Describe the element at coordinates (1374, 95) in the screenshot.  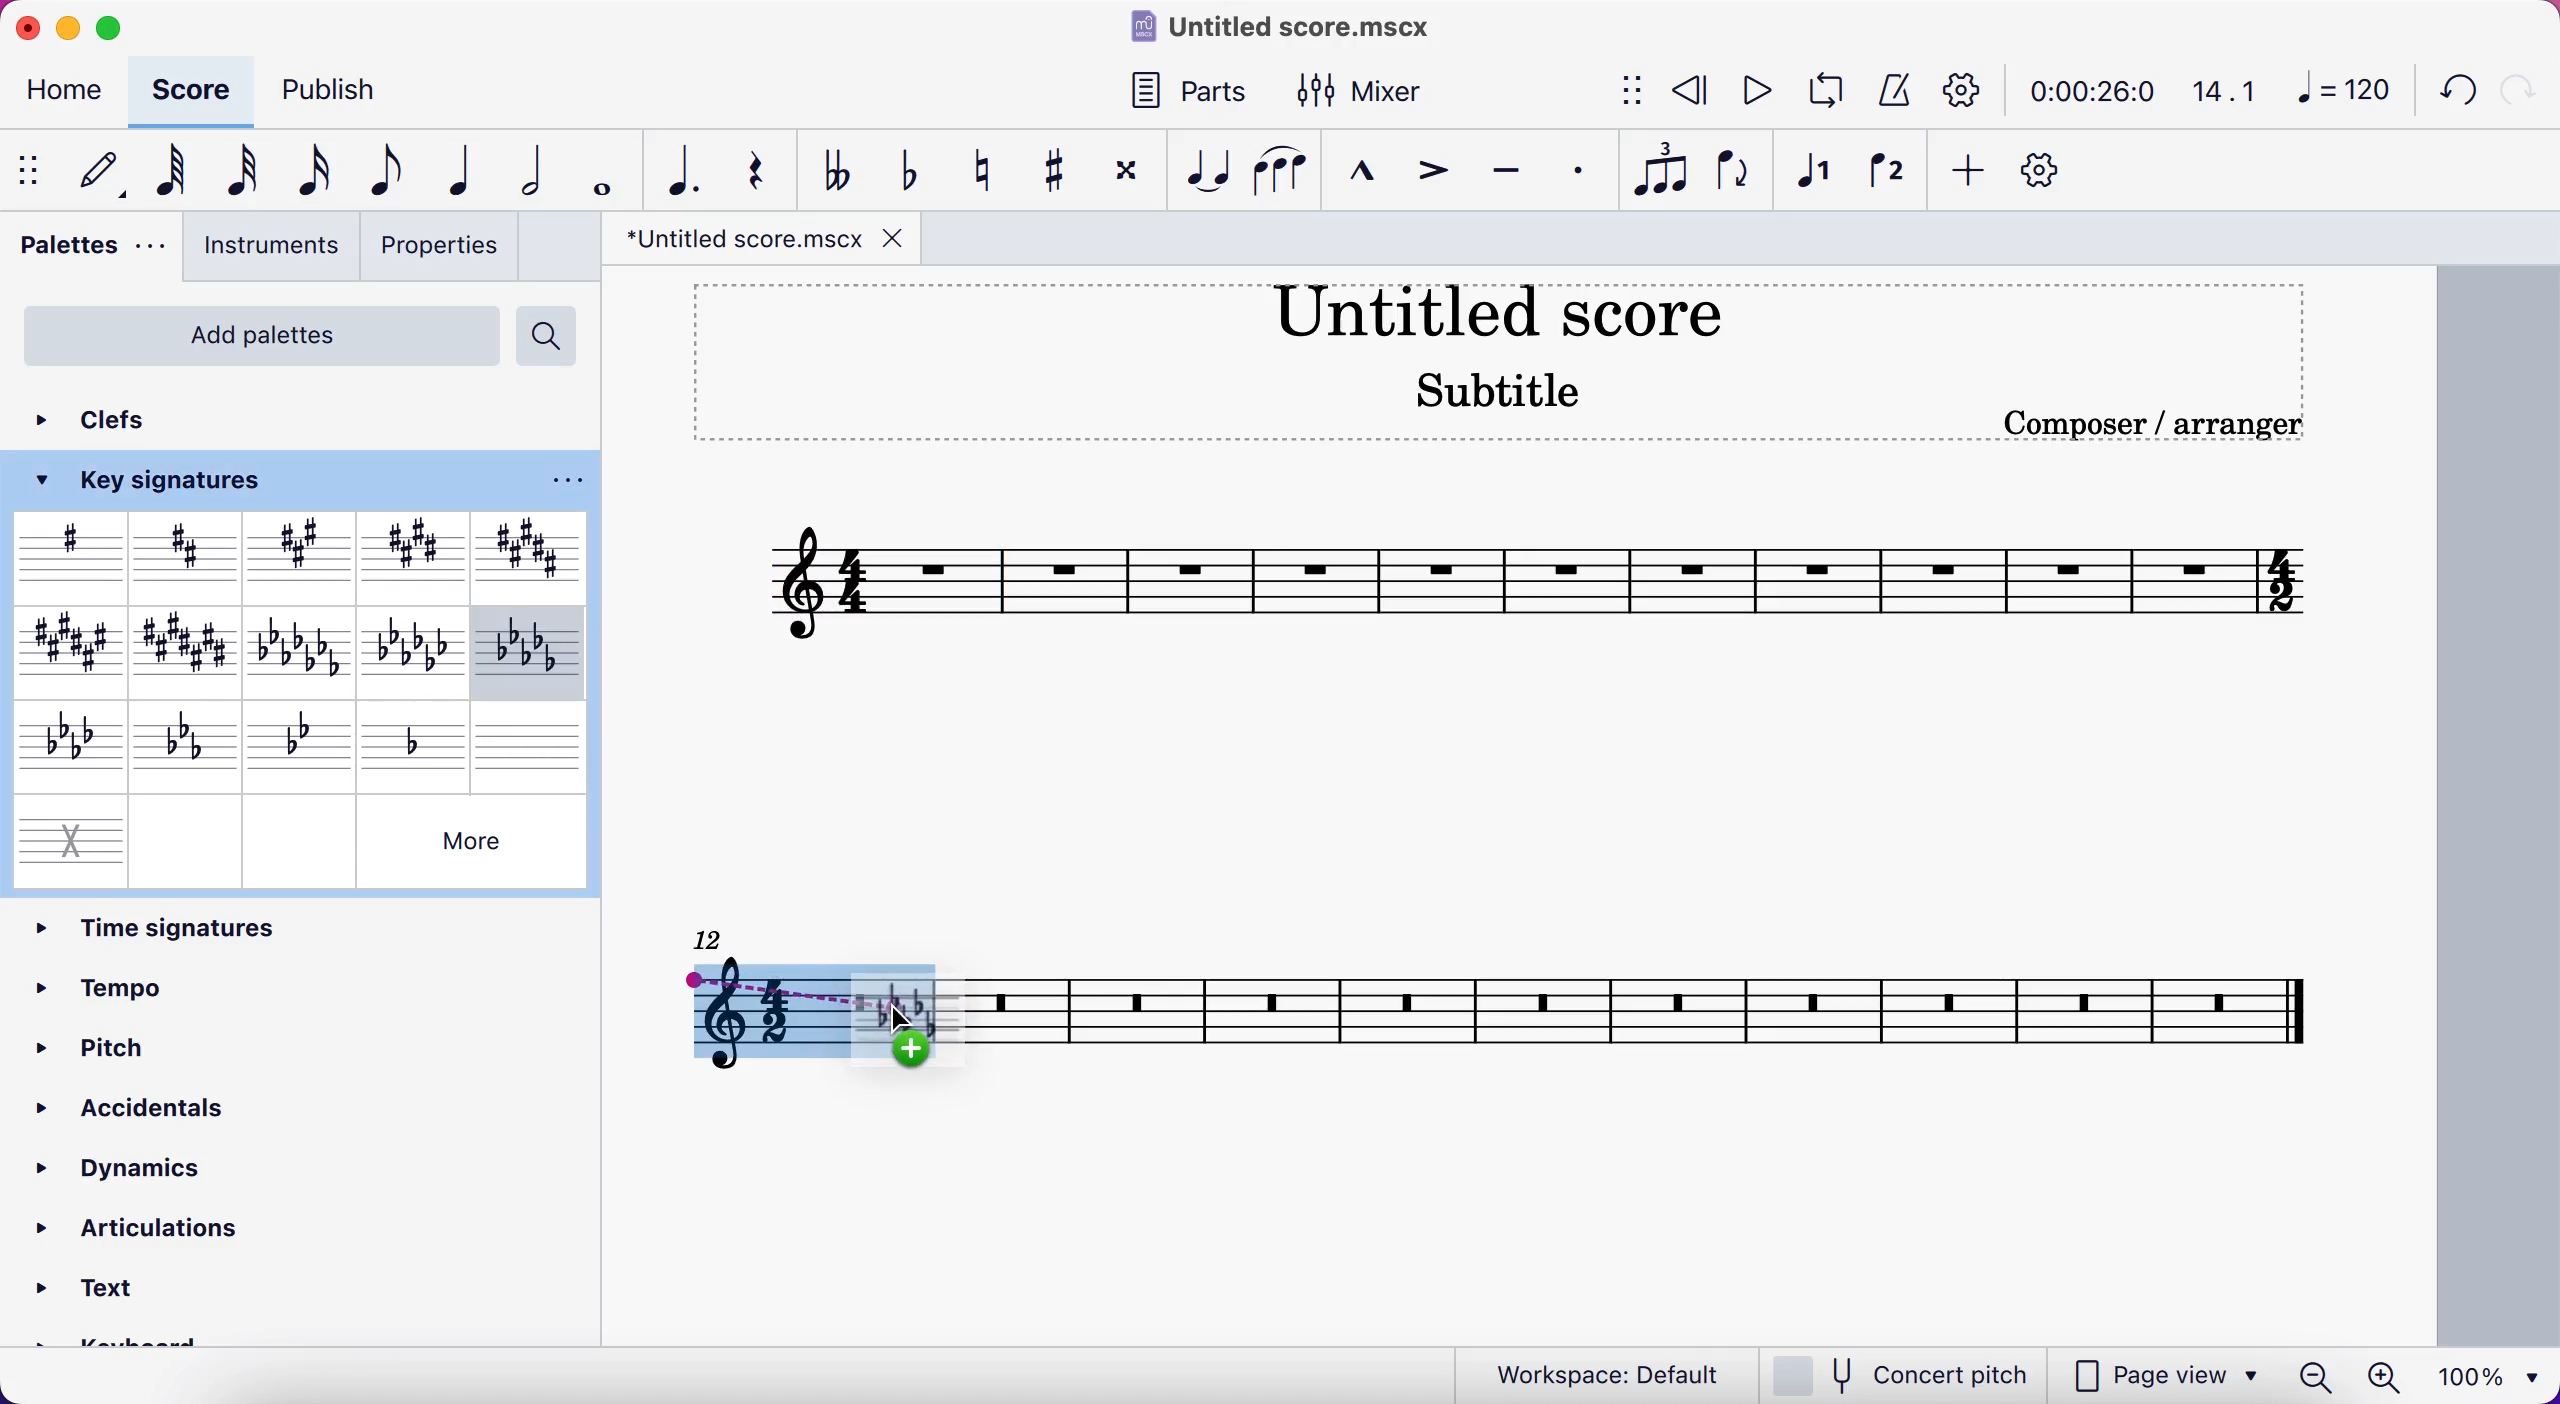
I see `mixer` at that location.